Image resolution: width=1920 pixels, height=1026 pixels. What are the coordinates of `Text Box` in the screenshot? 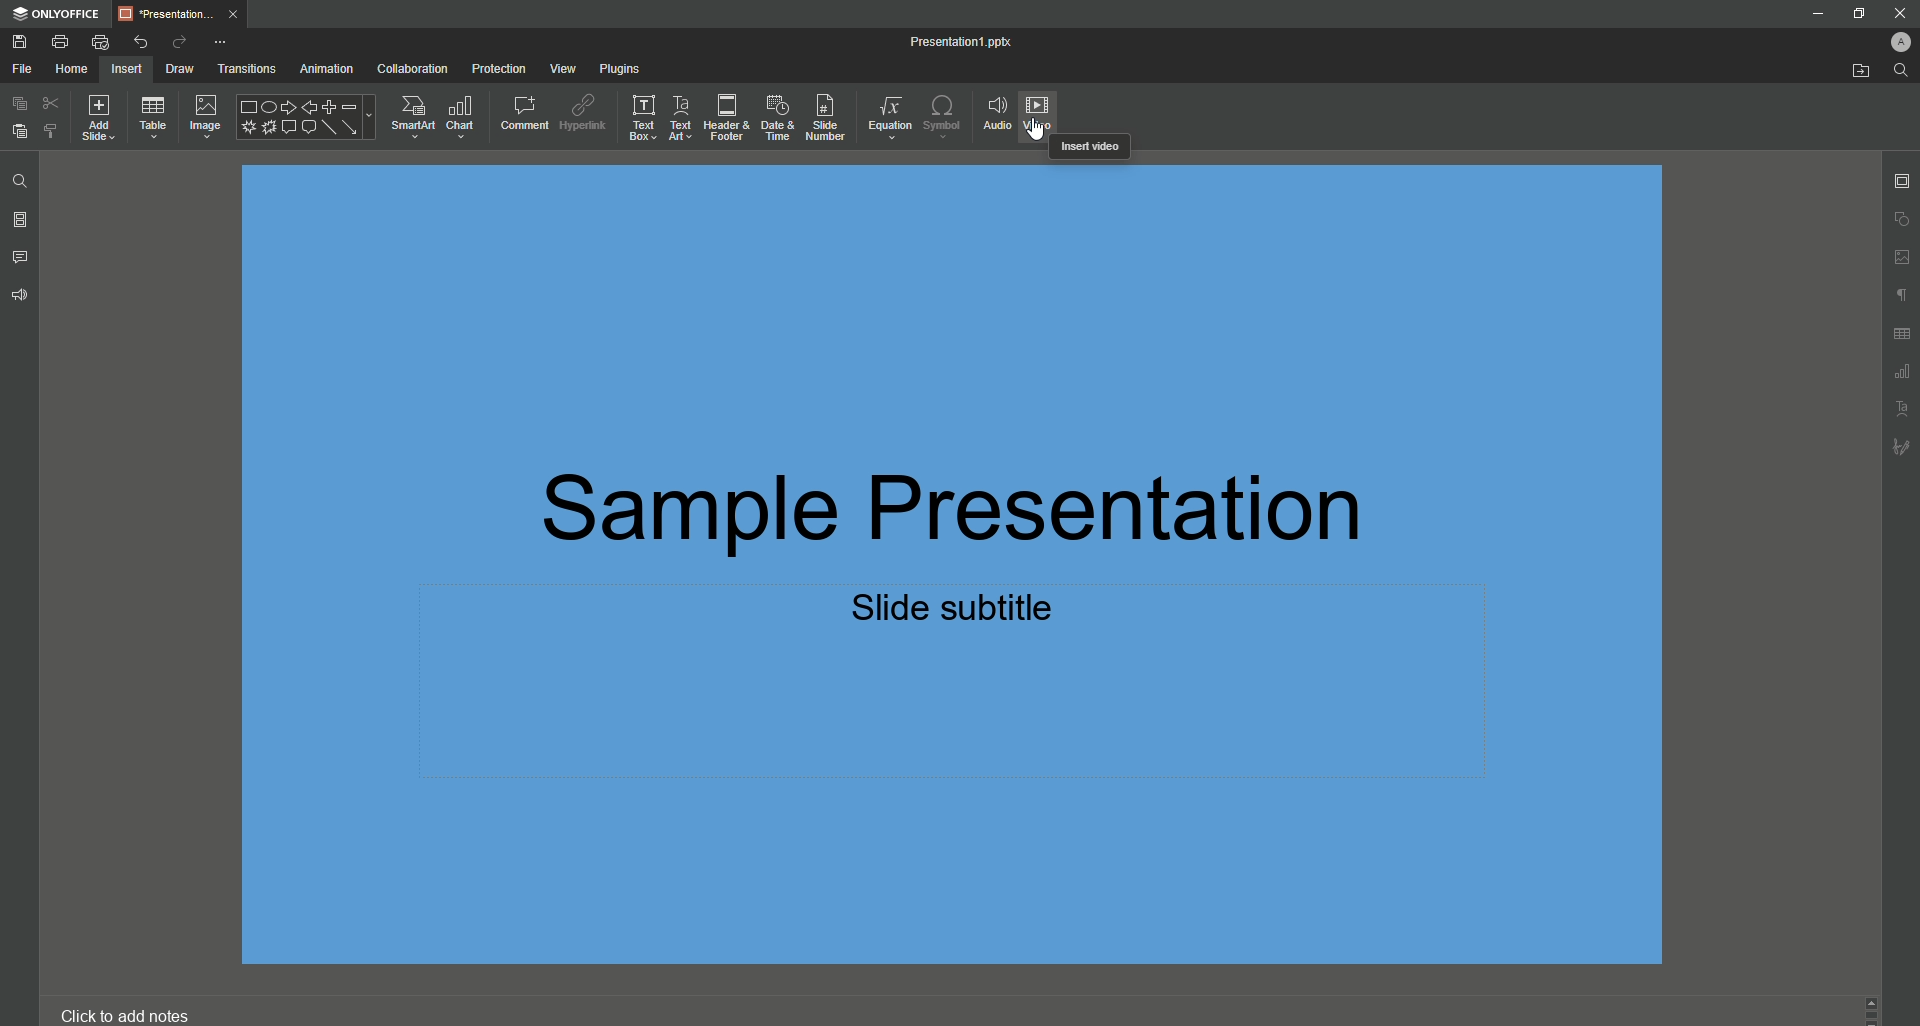 It's located at (638, 118).